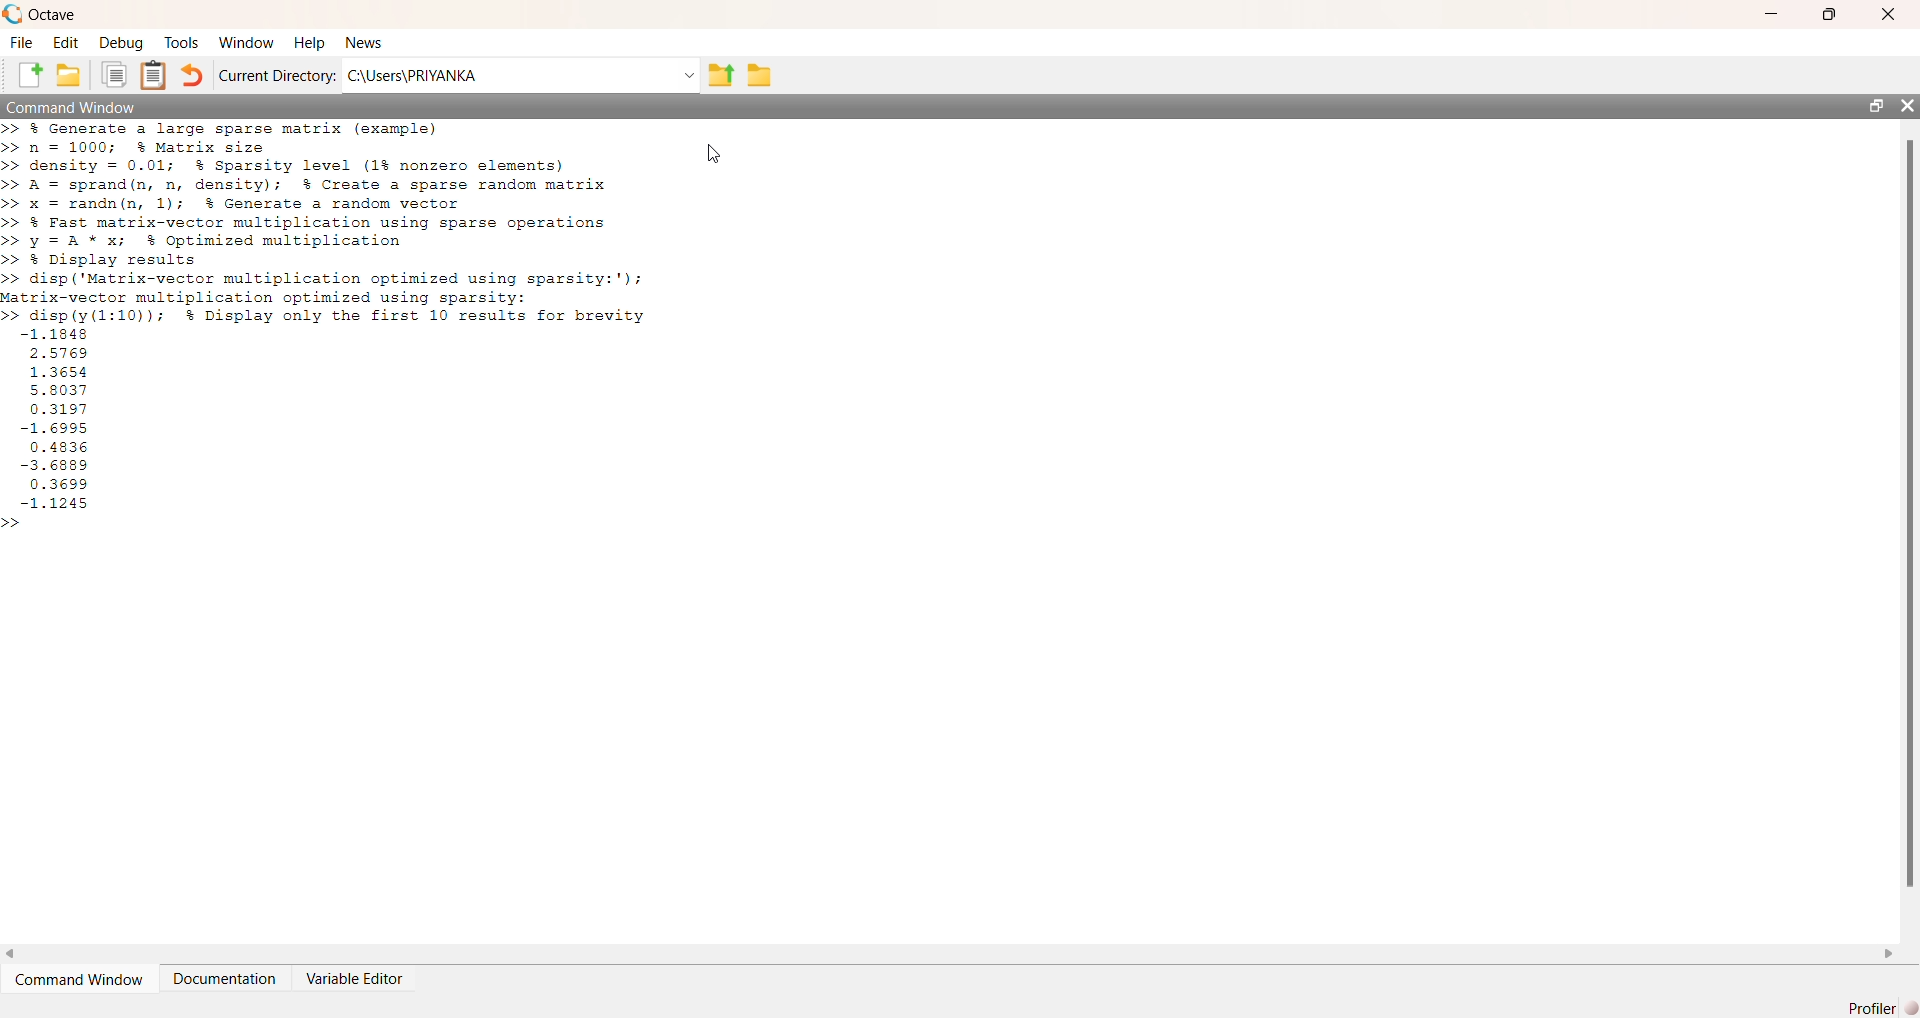  I want to click on open an existing file in editor, so click(72, 77).